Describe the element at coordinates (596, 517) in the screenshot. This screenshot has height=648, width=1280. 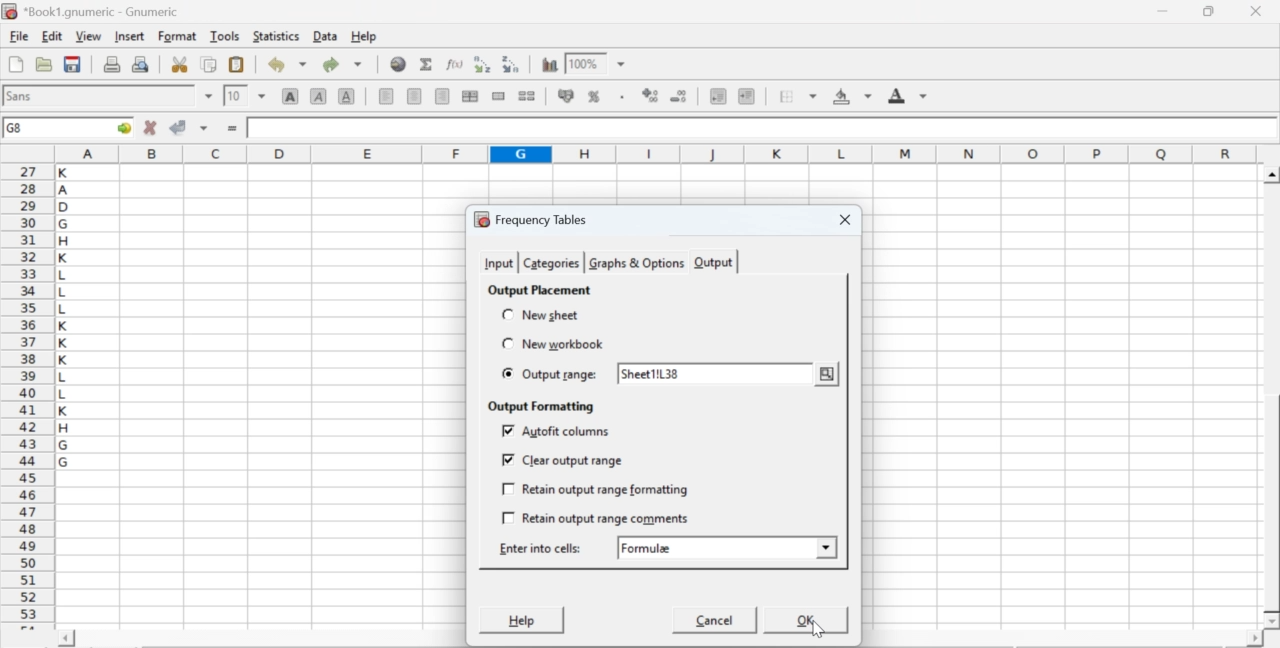
I see `retain output range comments` at that location.